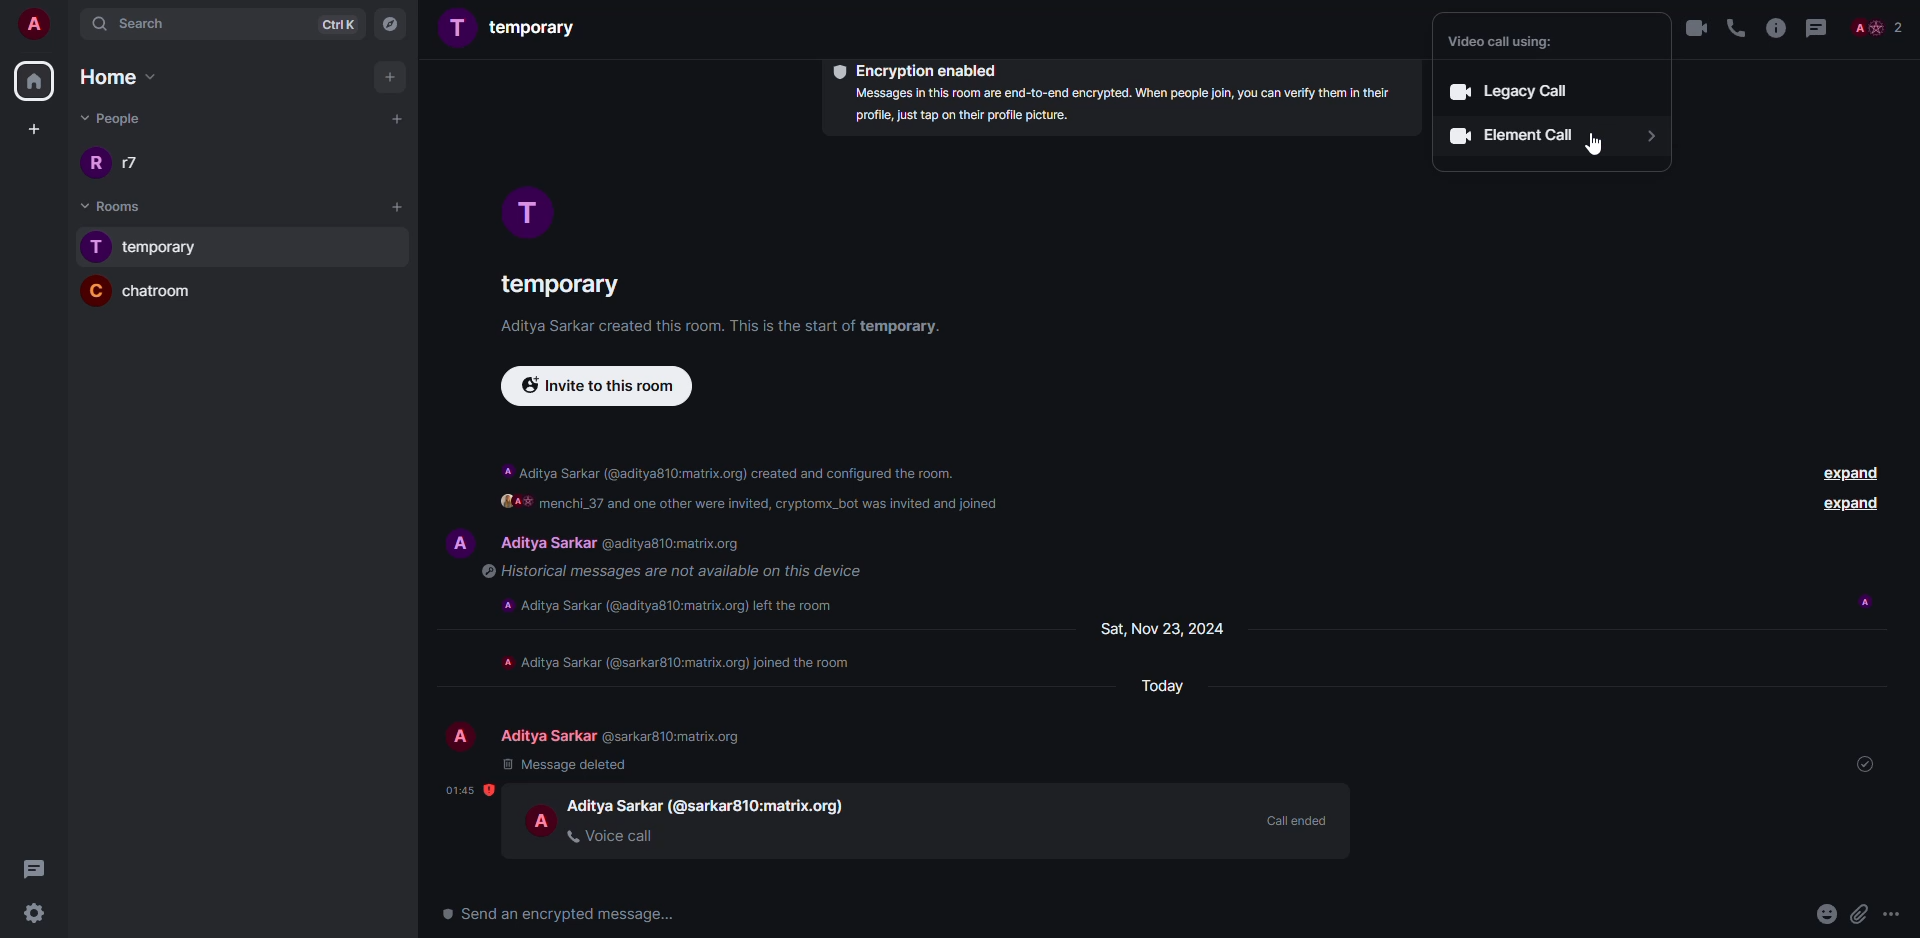 The width and height of the screenshot is (1920, 938). What do you see at coordinates (171, 25) in the screenshot?
I see `search` at bounding box center [171, 25].